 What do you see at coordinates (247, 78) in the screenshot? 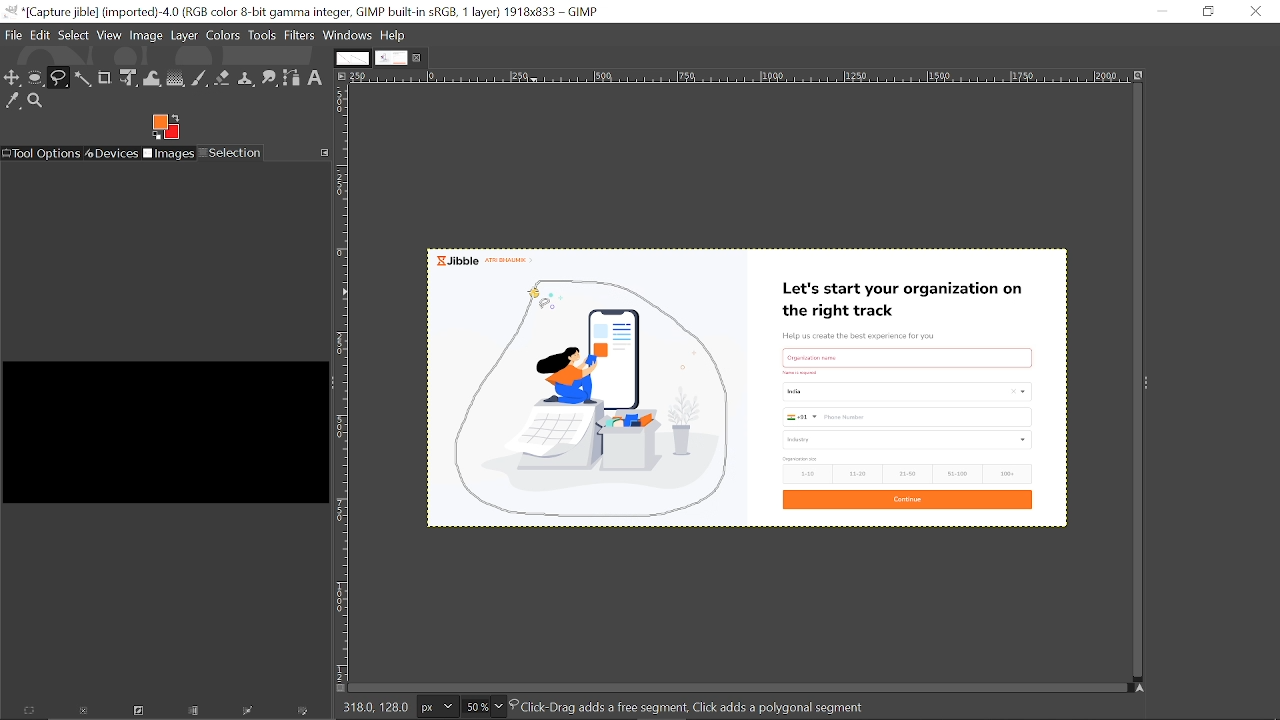
I see `Clone tool` at bounding box center [247, 78].